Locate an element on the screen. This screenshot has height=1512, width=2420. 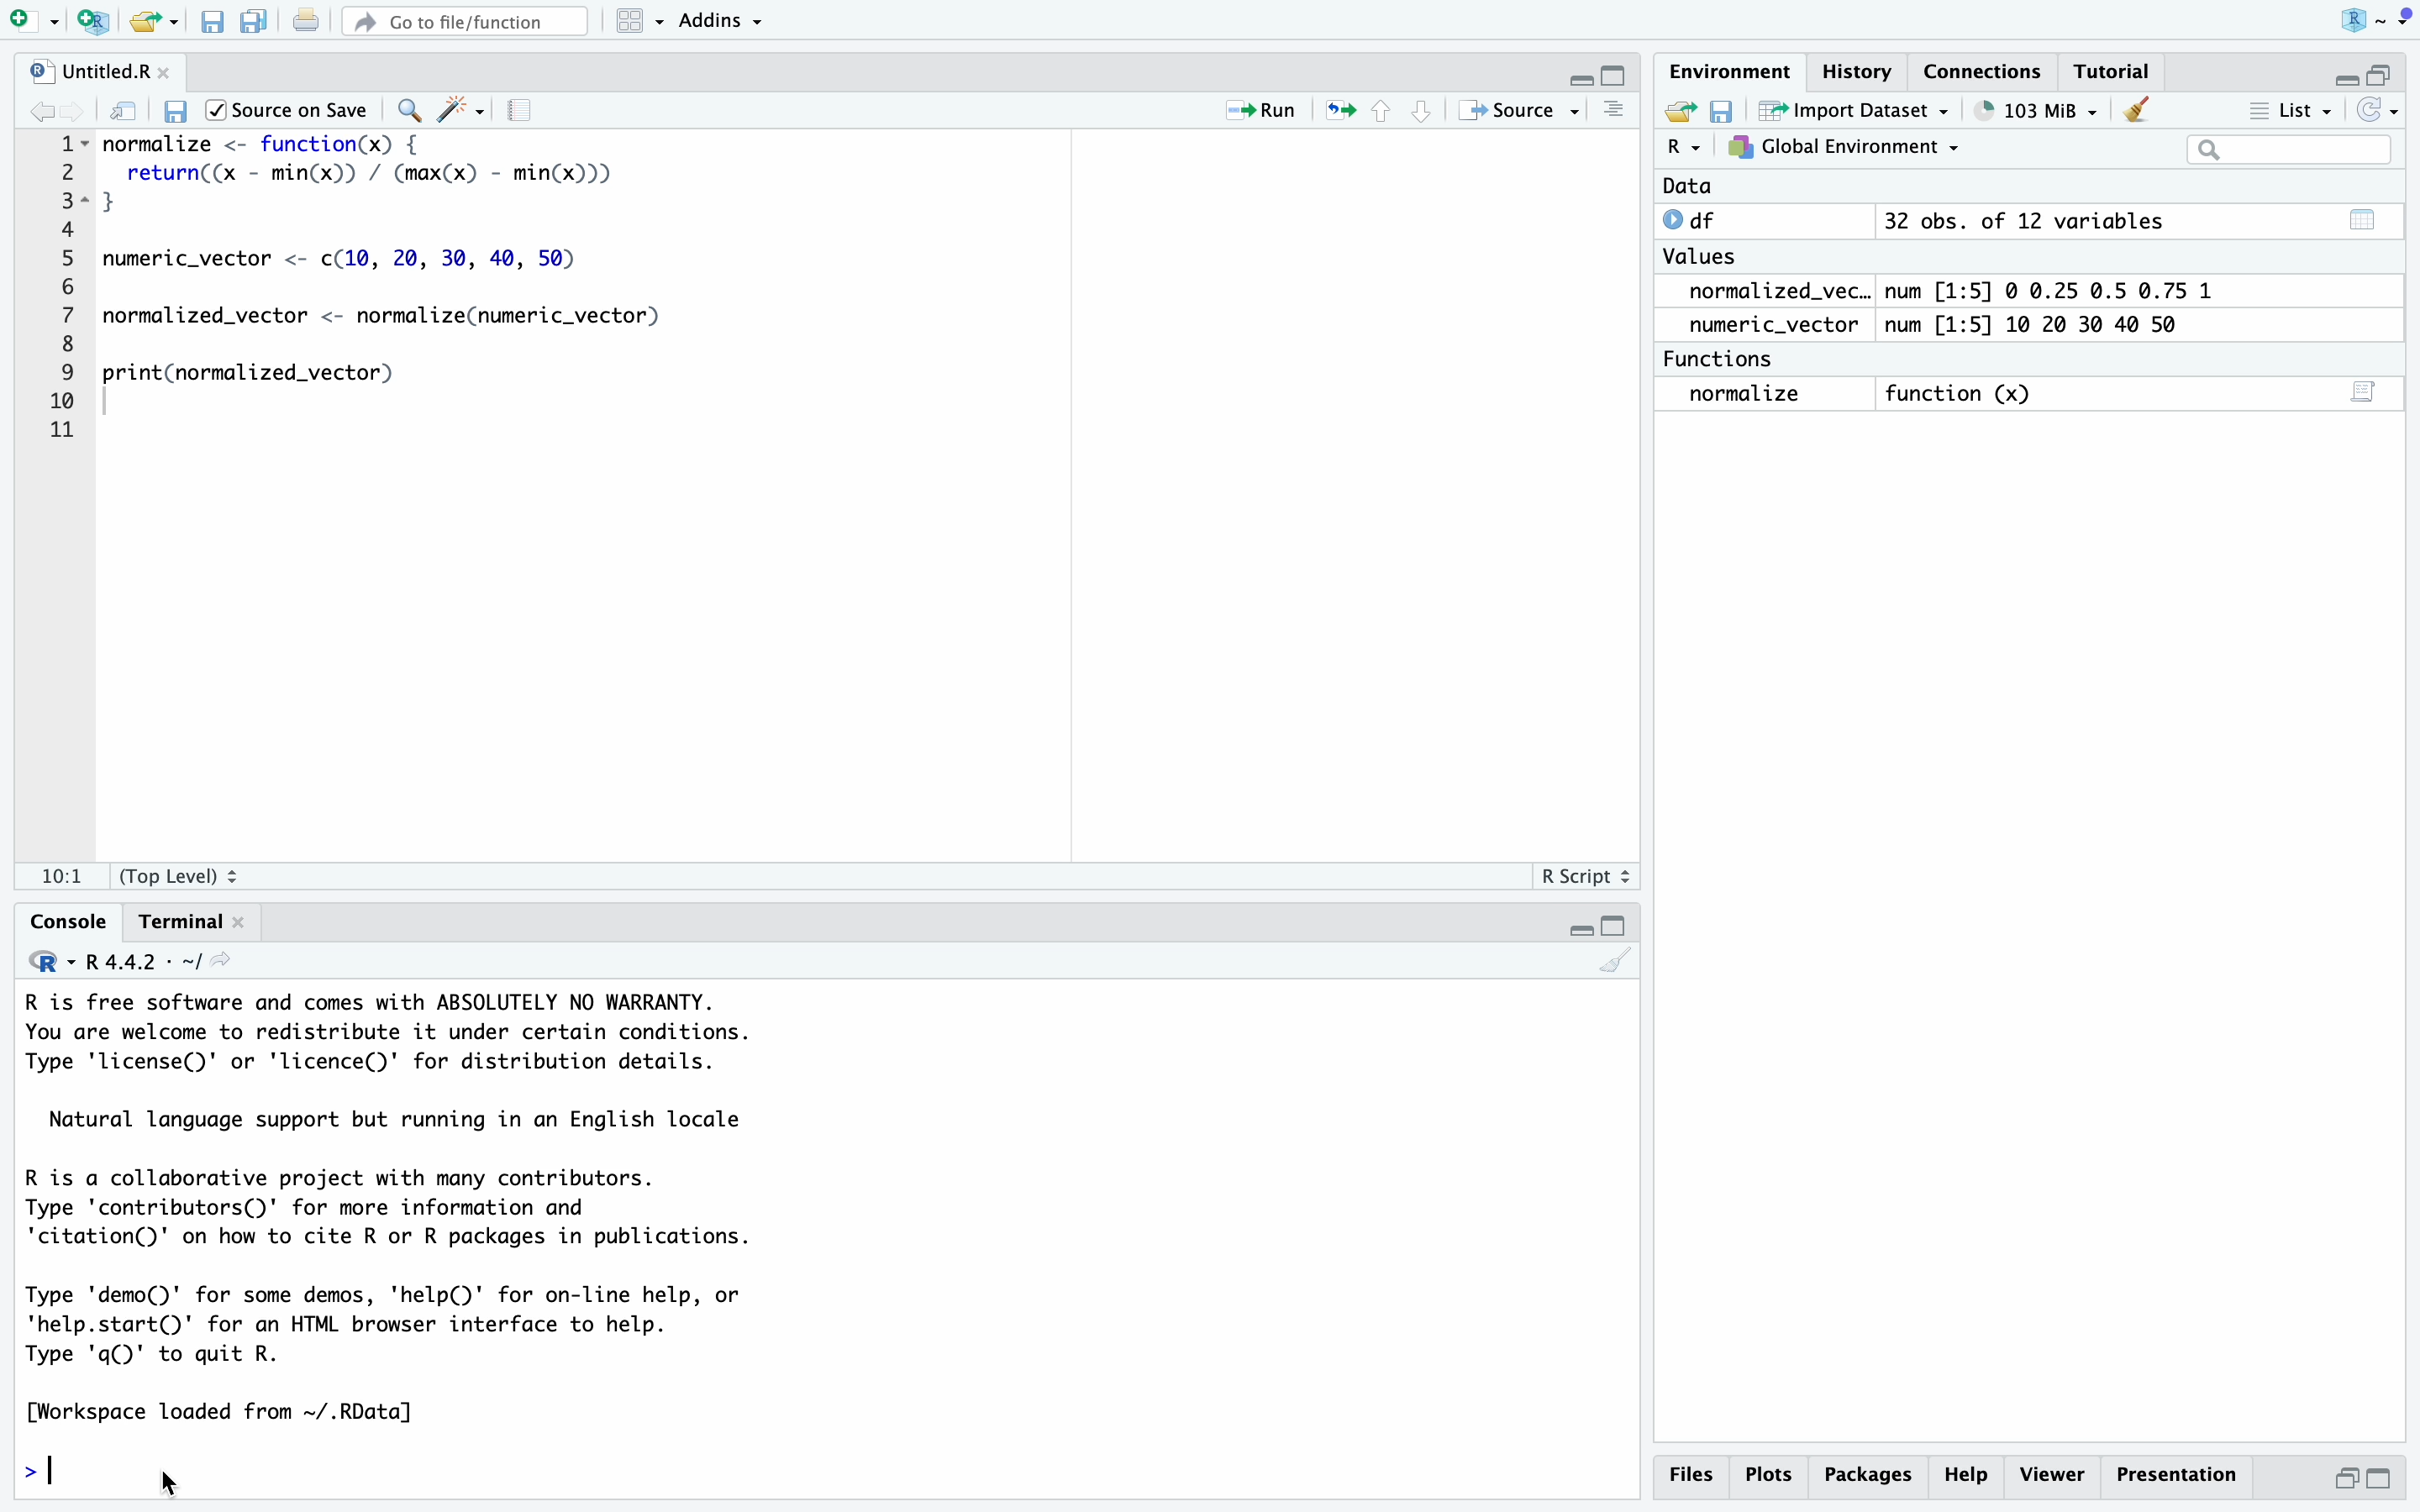
Refresh the list of objects in the environment is located at coordinates (2380, 110).